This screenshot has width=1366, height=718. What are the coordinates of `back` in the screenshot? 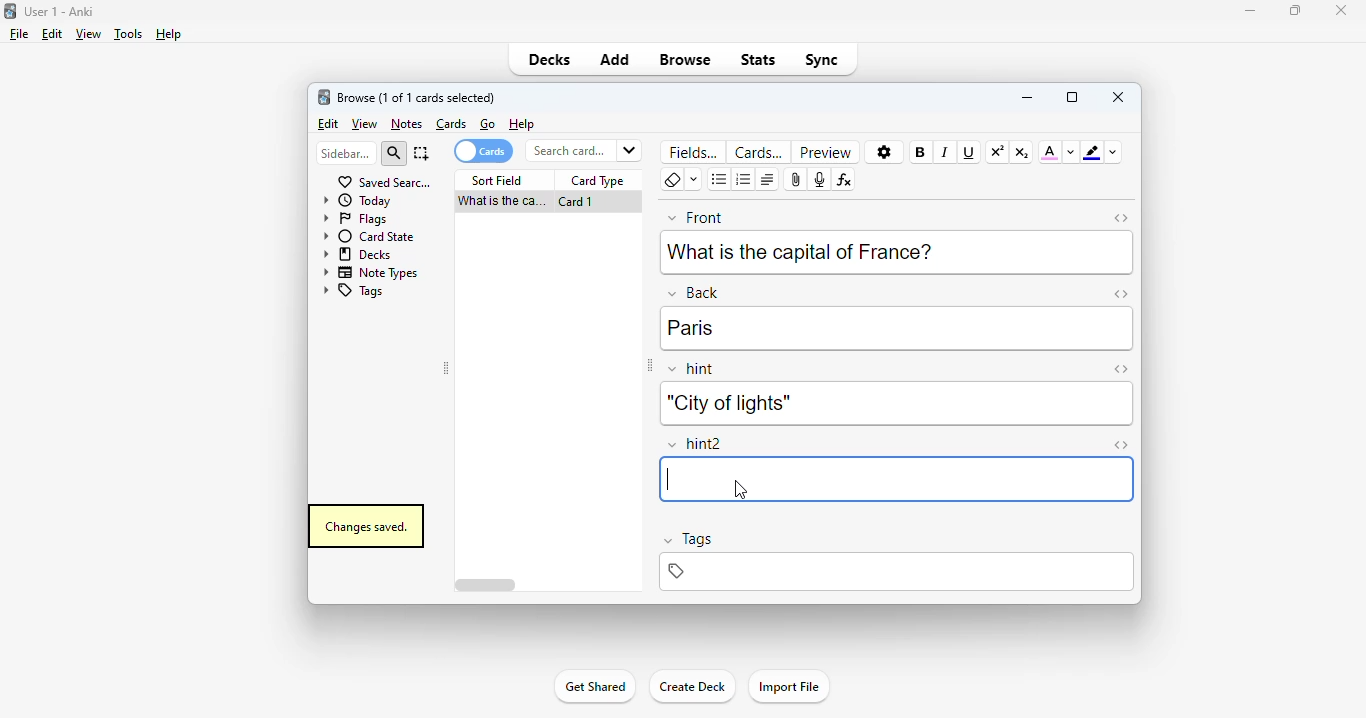 It's located at (693, 292).